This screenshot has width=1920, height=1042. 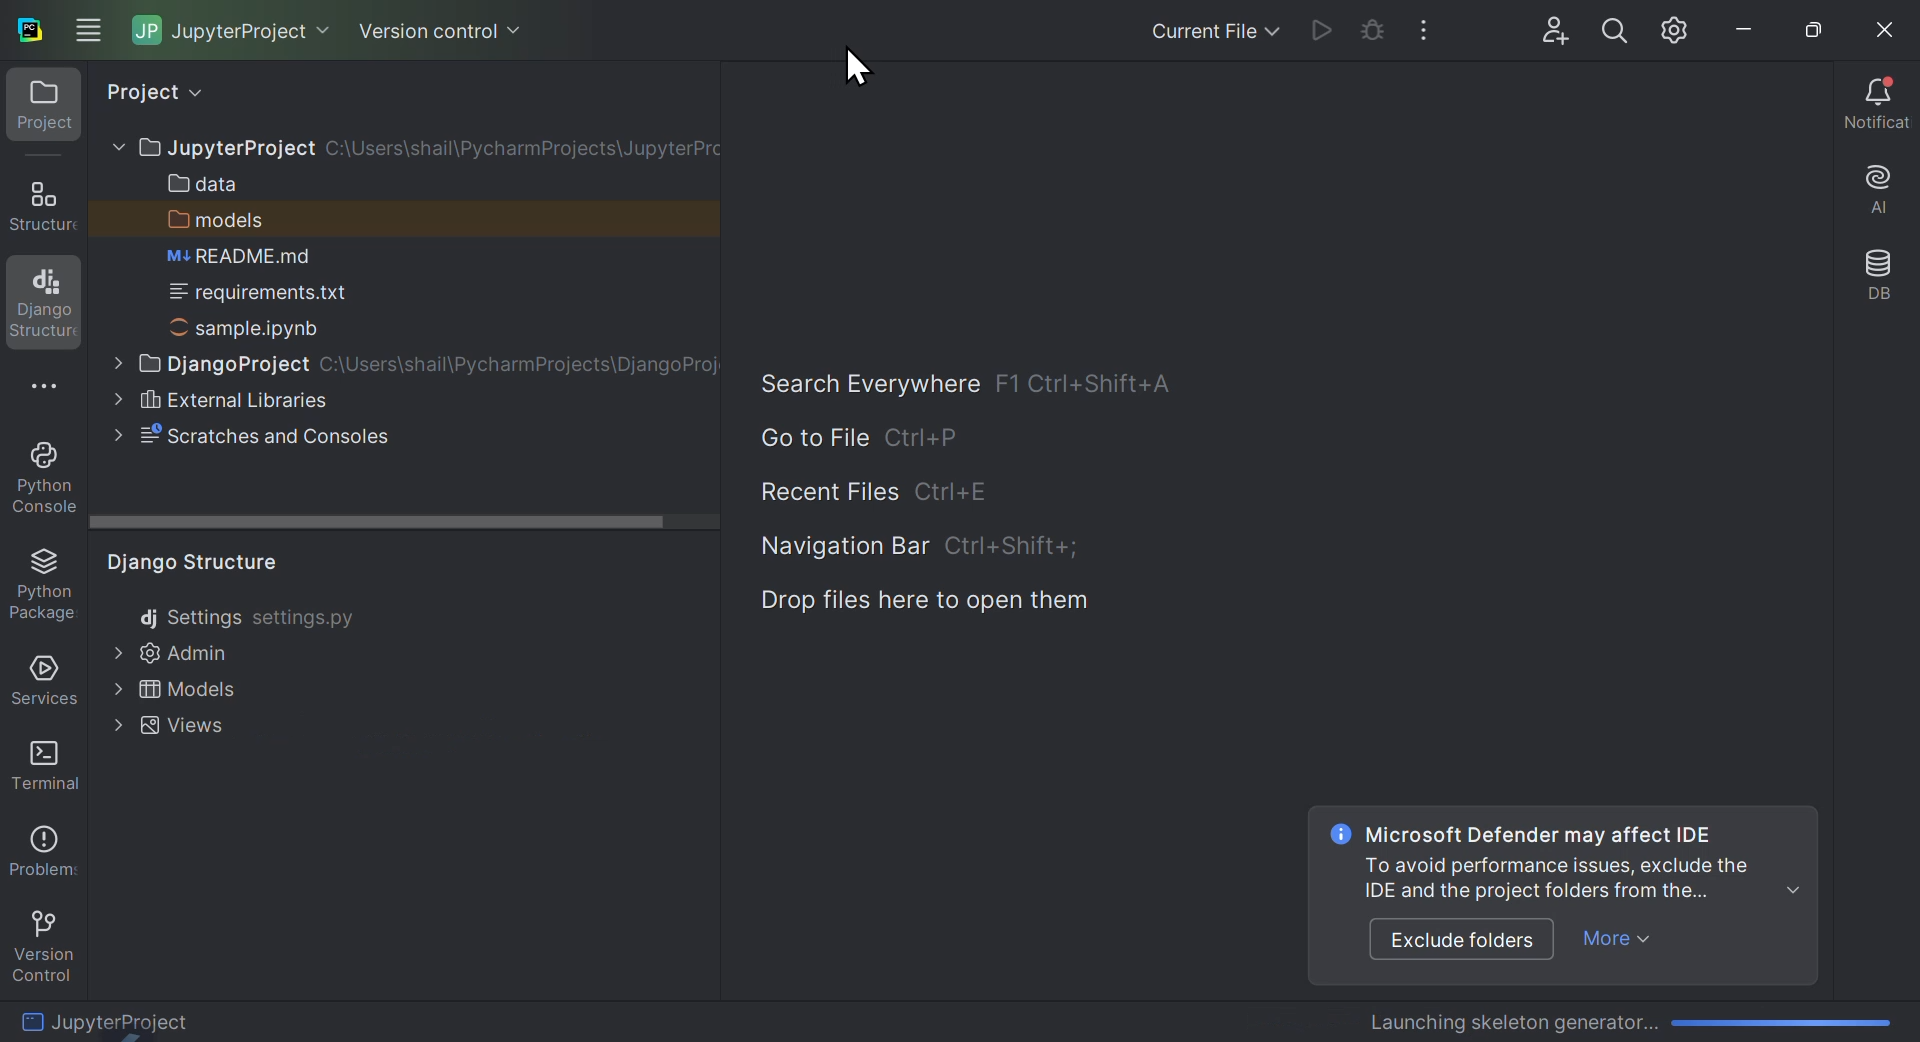 What do you see at coordinates (1178, 29) in the screenshot?
I see `Current File` at bounding box center [1178, 29].